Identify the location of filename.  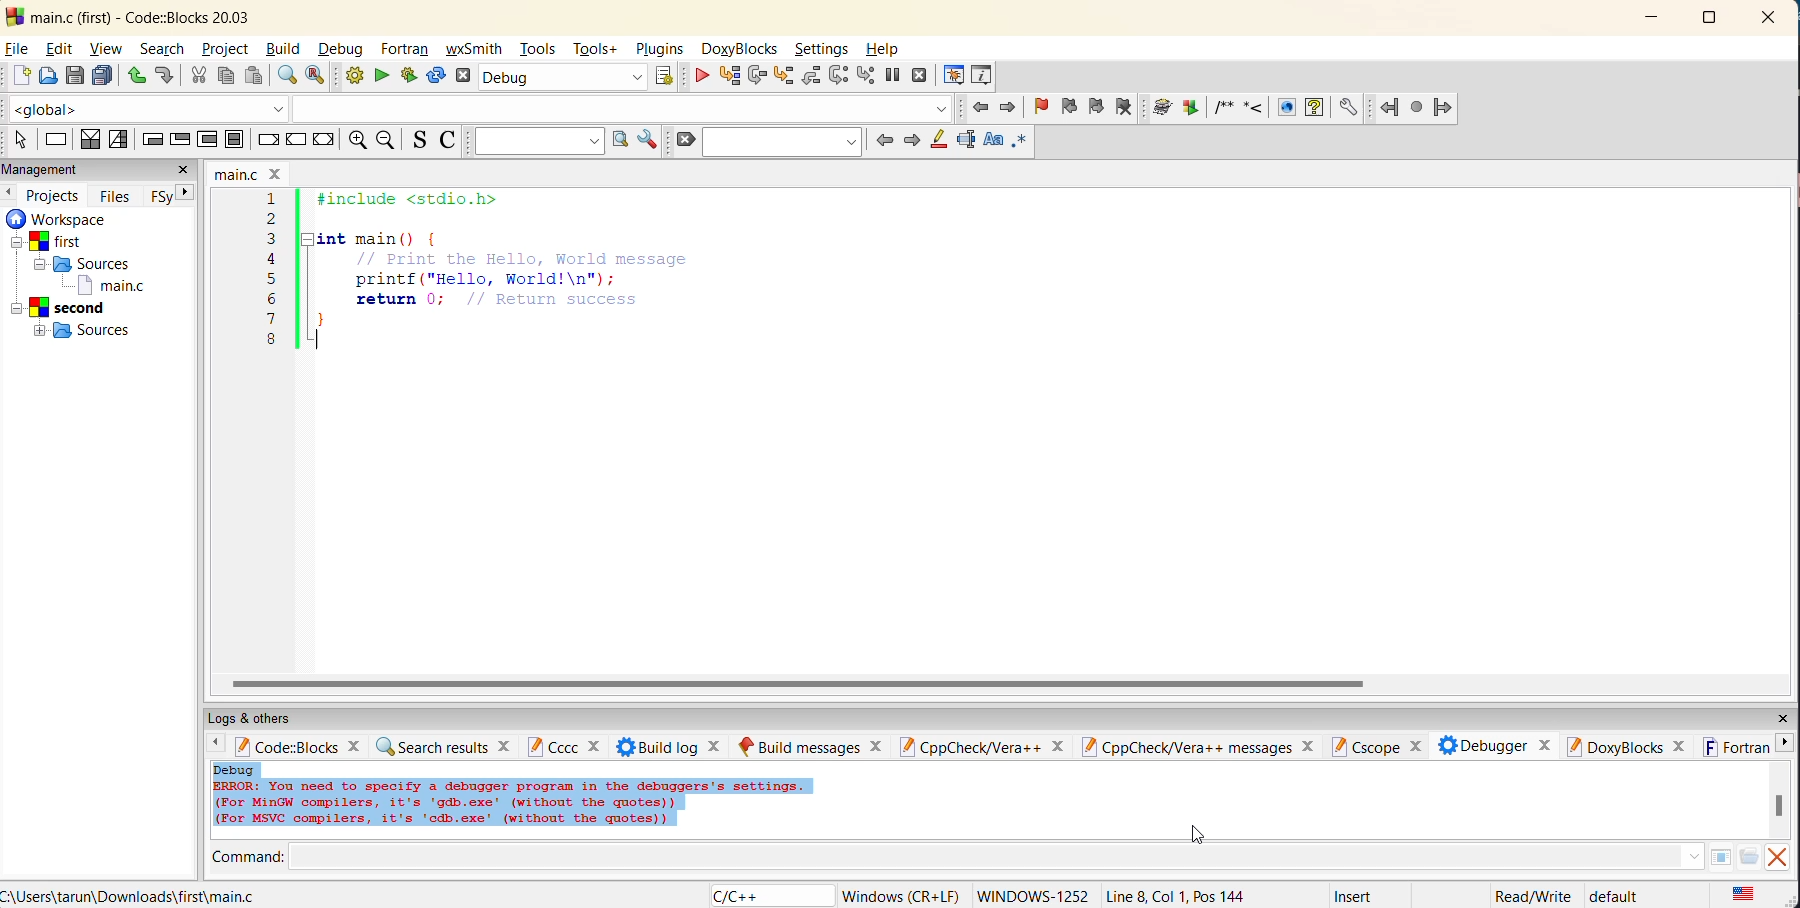
(247, 172).